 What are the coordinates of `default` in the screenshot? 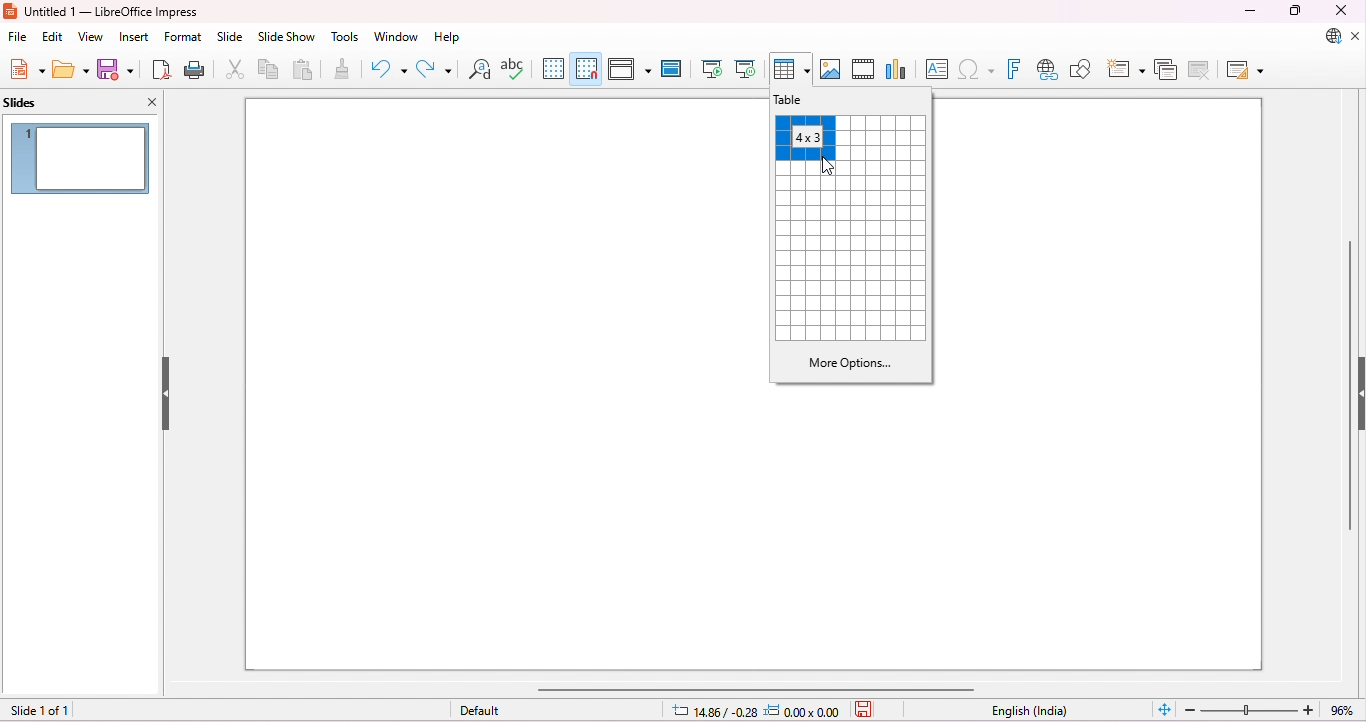 It's located at (482, 710).